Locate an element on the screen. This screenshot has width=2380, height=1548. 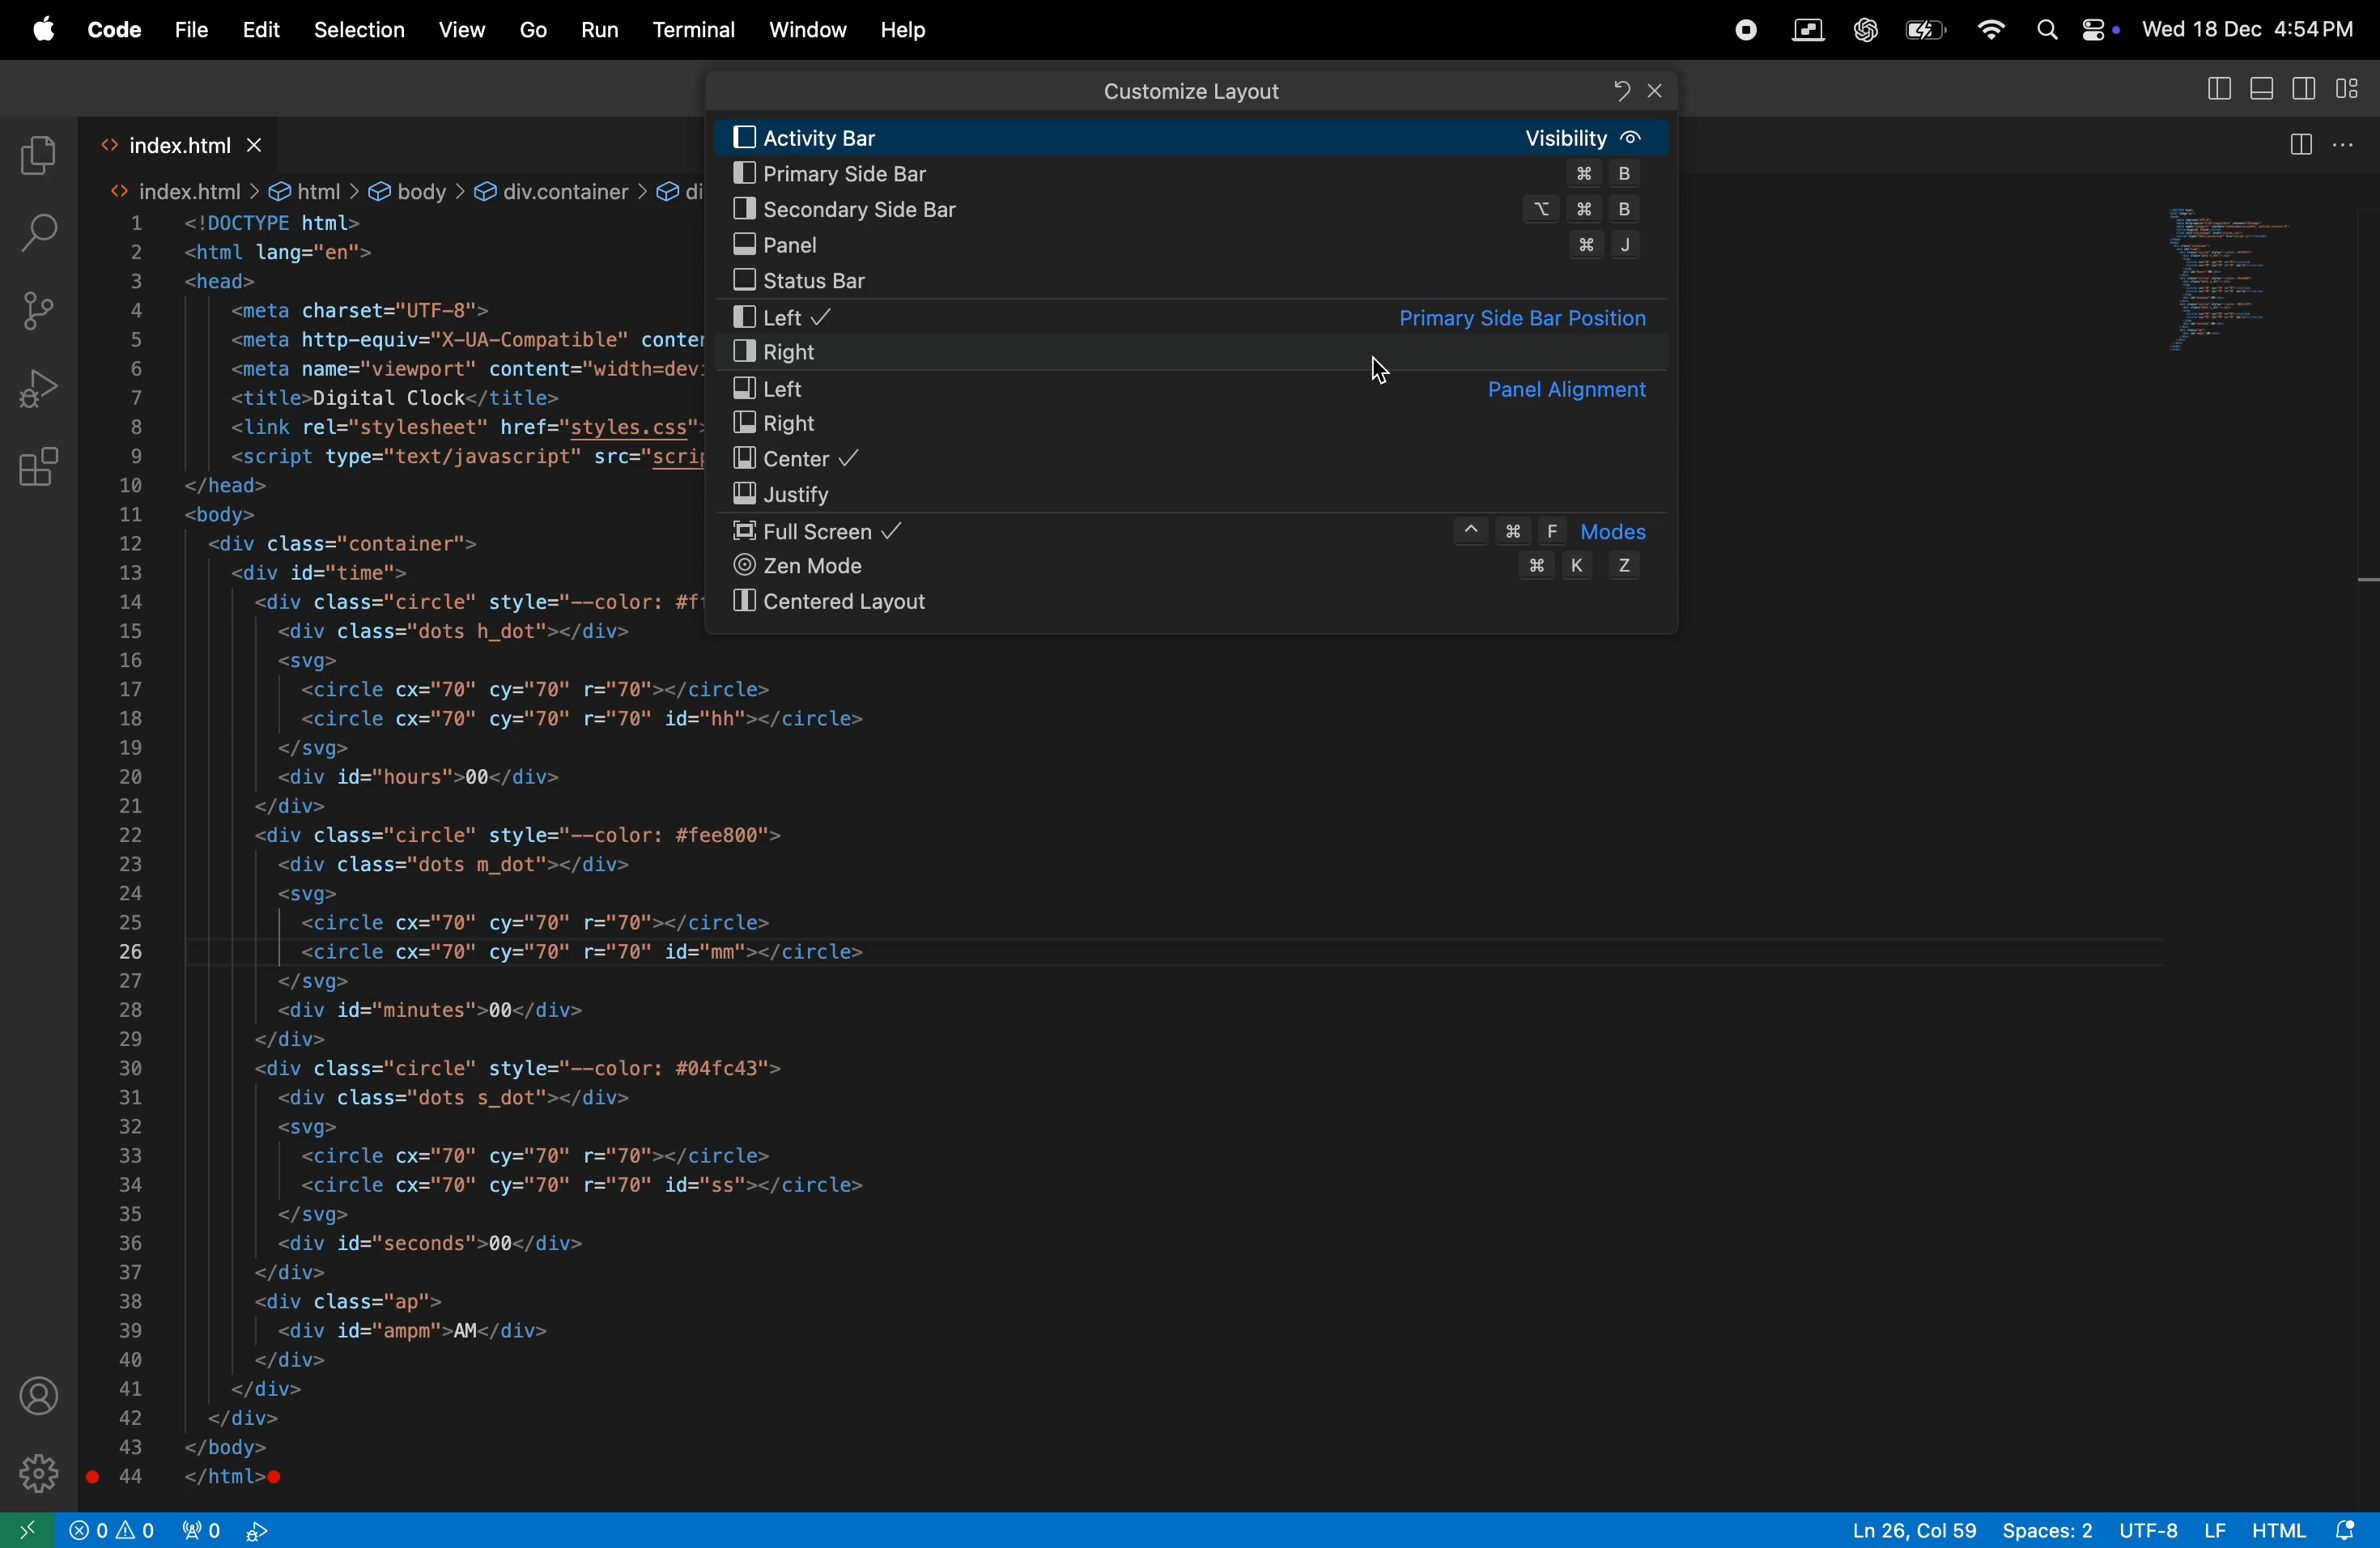
settings is located at coordinates (36, 1476).